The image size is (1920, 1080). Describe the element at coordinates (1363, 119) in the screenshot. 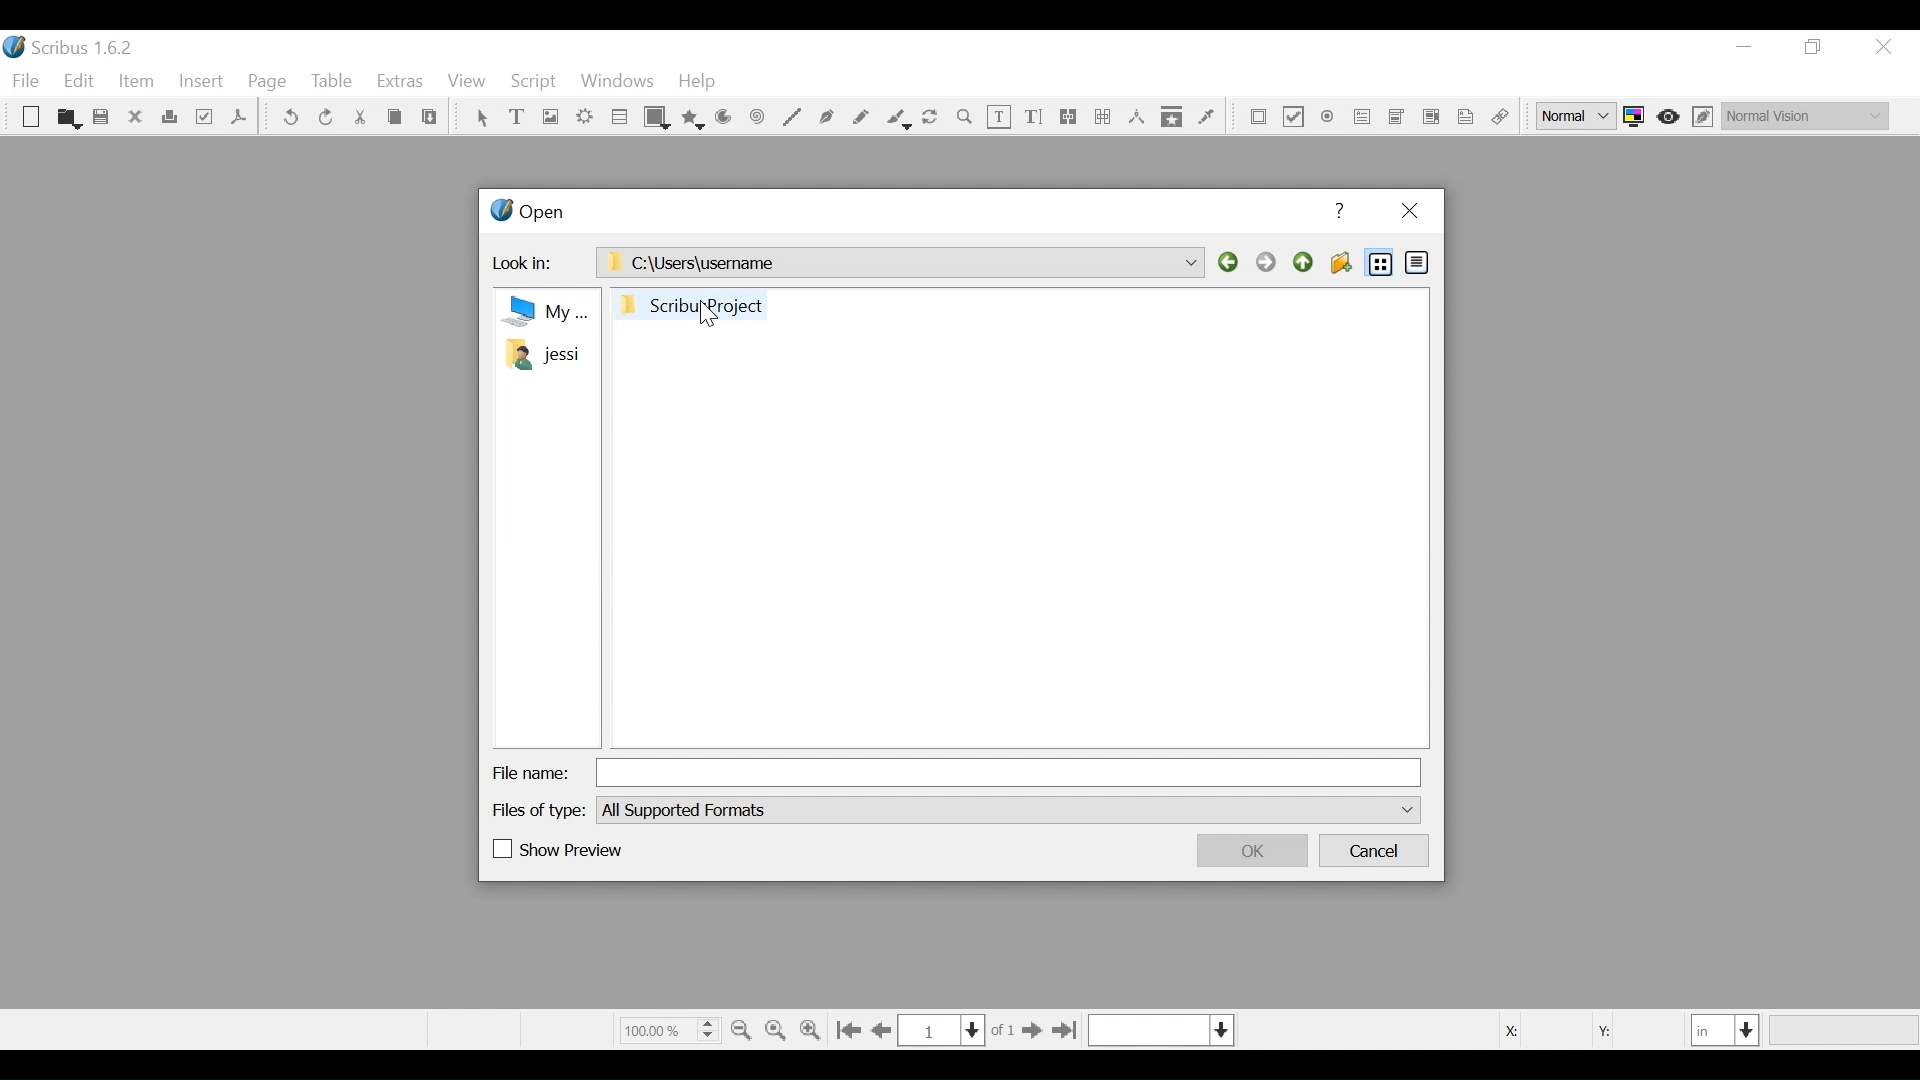

I see `PDF Combo Box` at that location.